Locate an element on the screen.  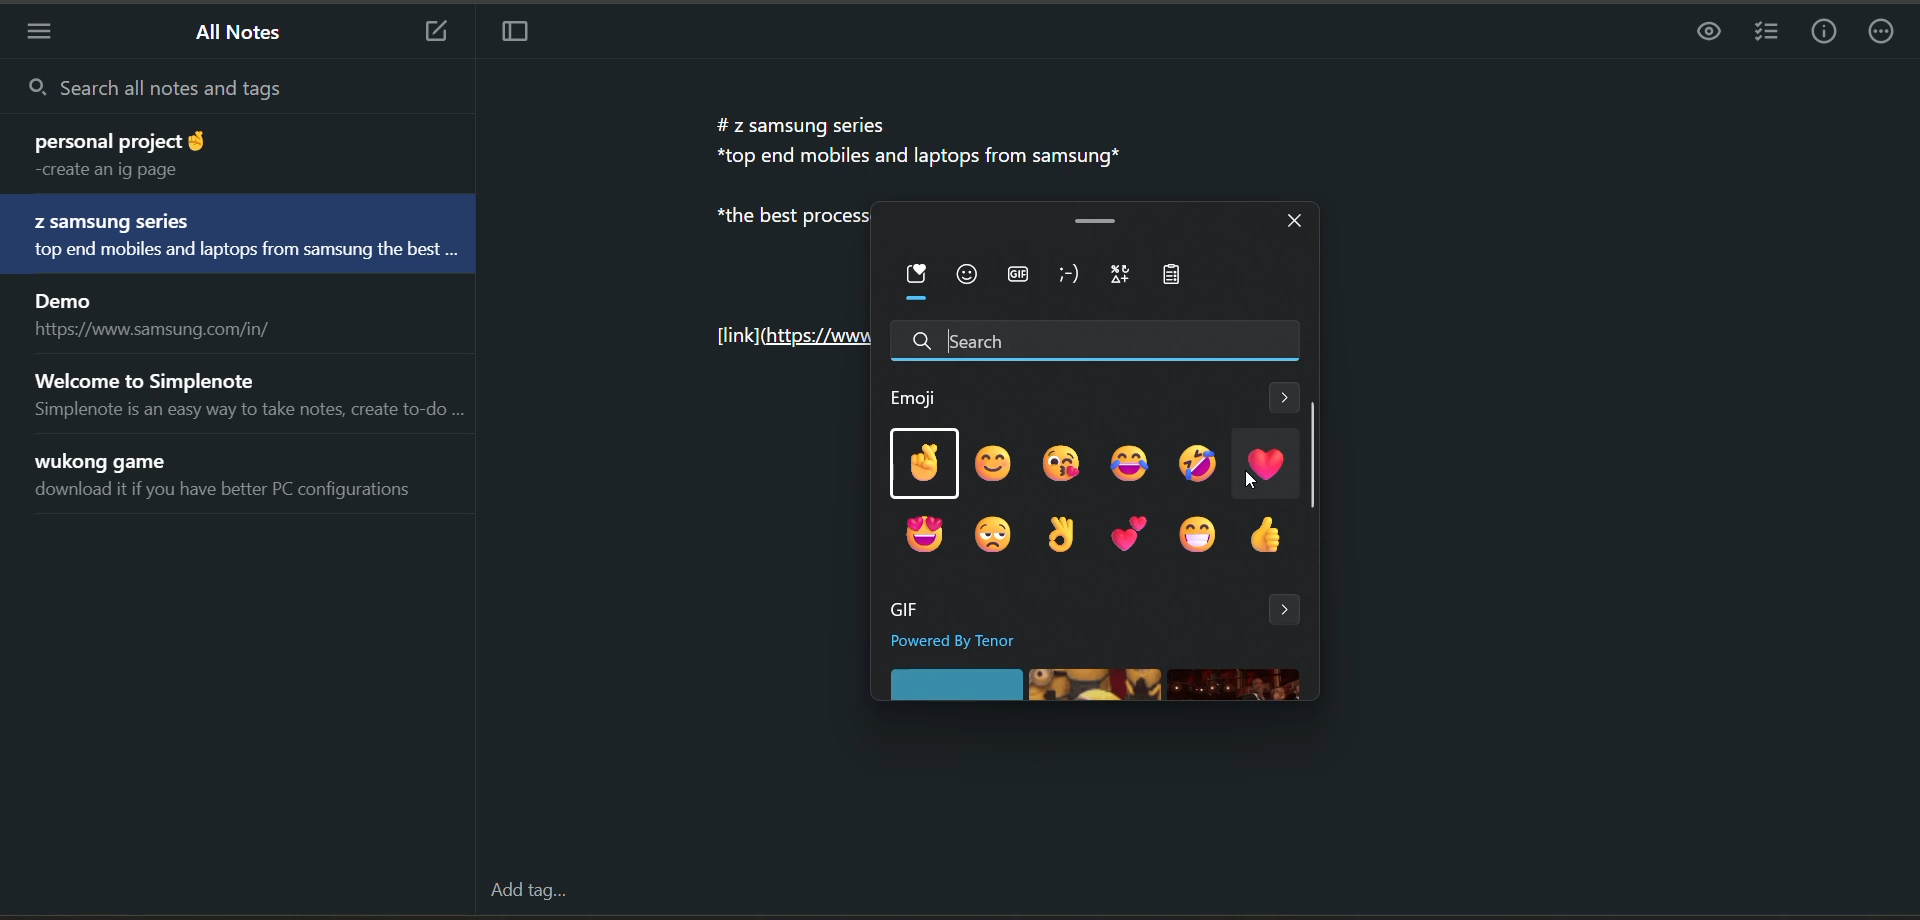
add tag is located at coordinates (528, 890).